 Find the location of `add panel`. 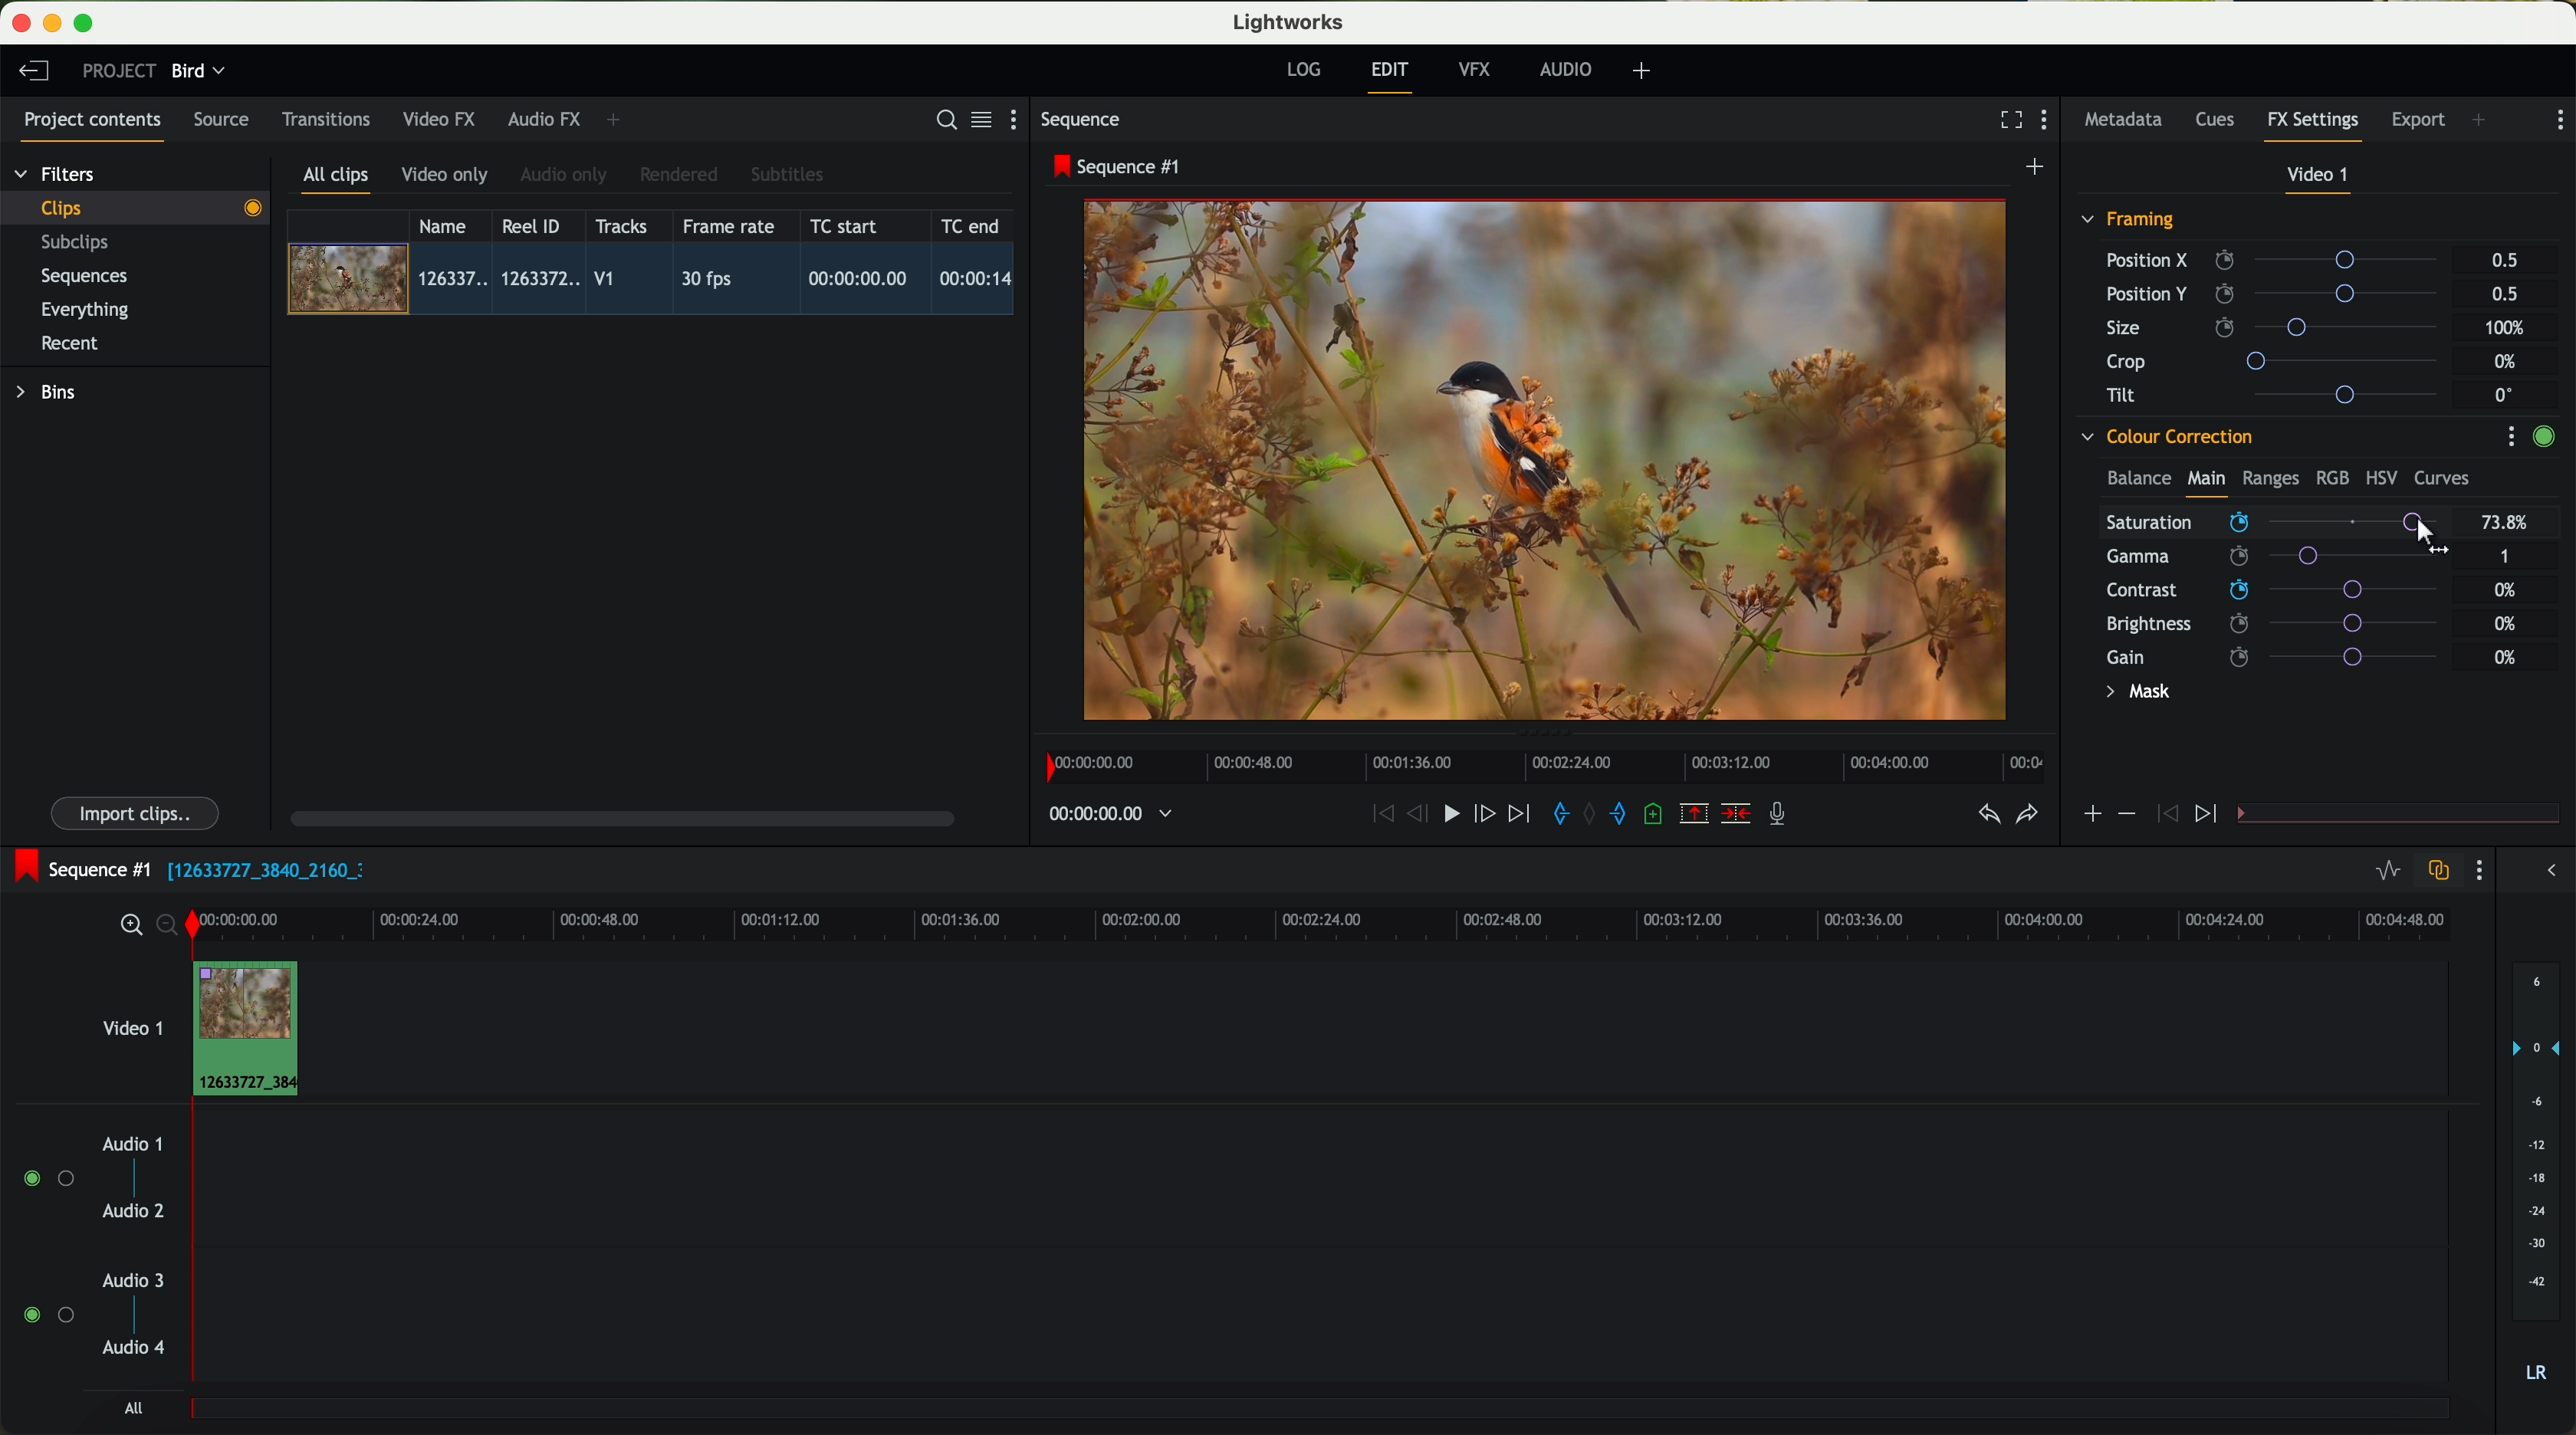

add panel is located at coordinates (618, 120).